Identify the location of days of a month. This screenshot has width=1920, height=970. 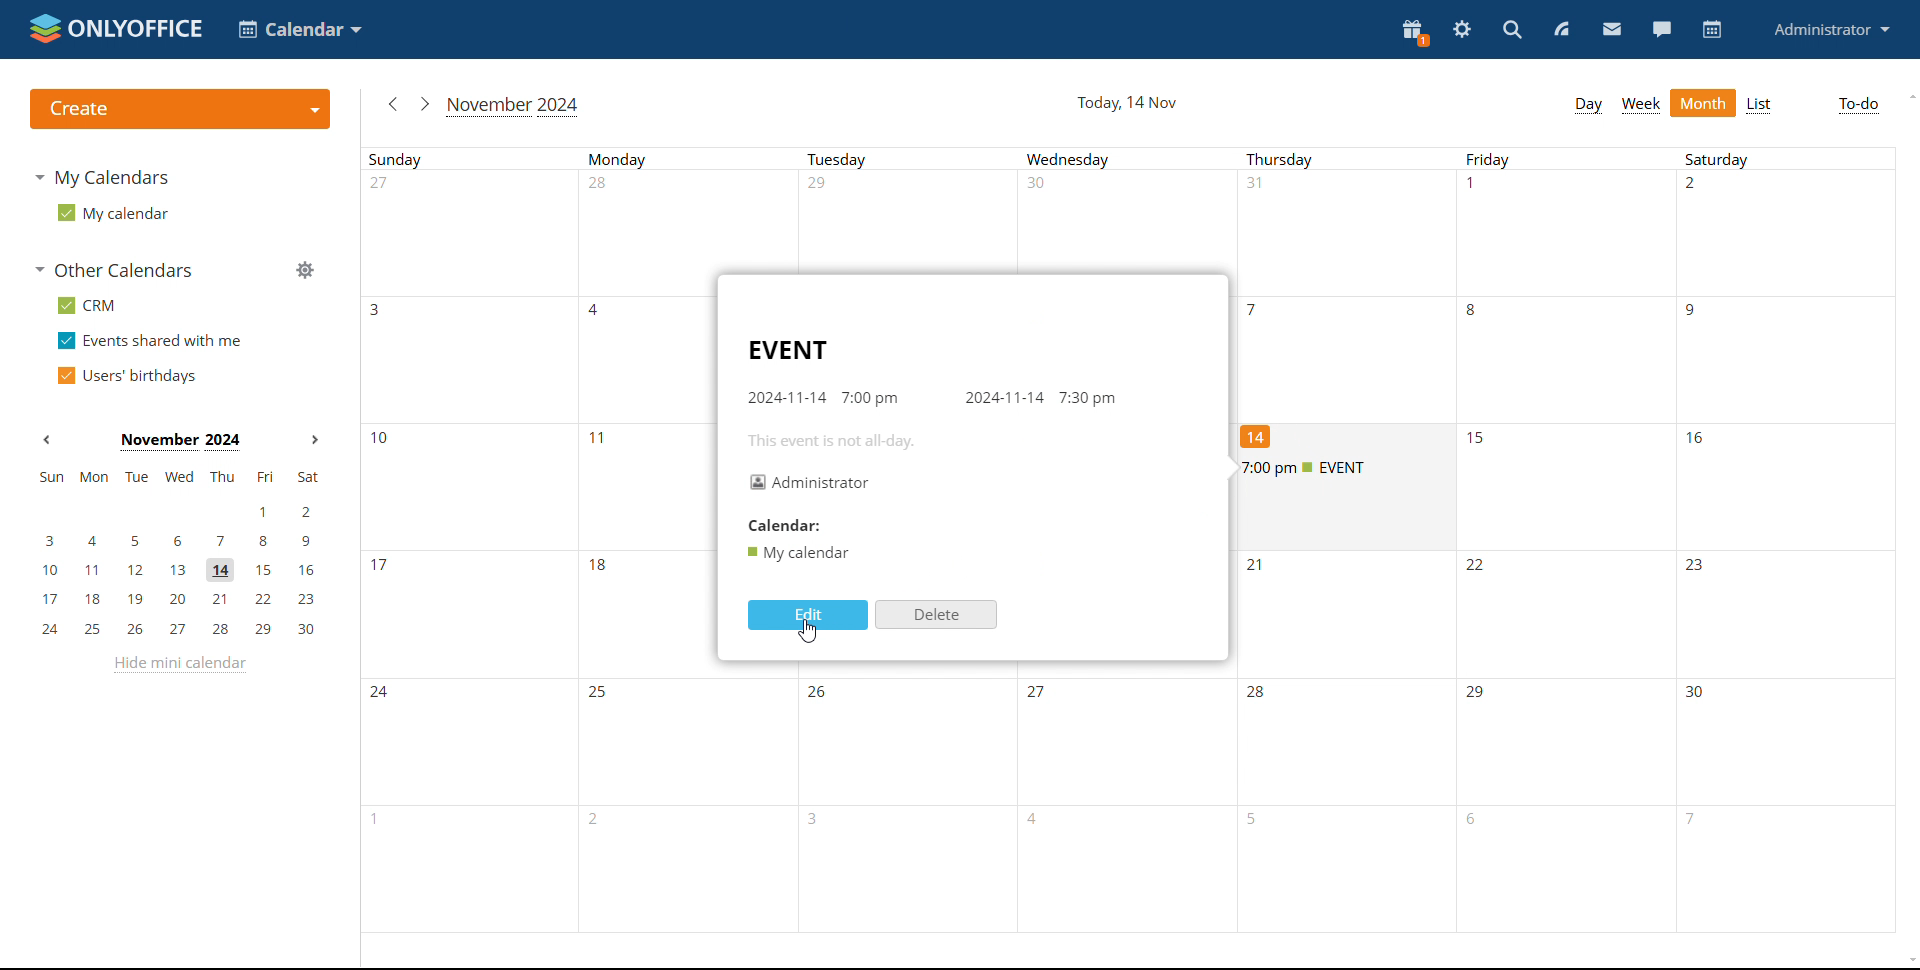
(1679, 484).